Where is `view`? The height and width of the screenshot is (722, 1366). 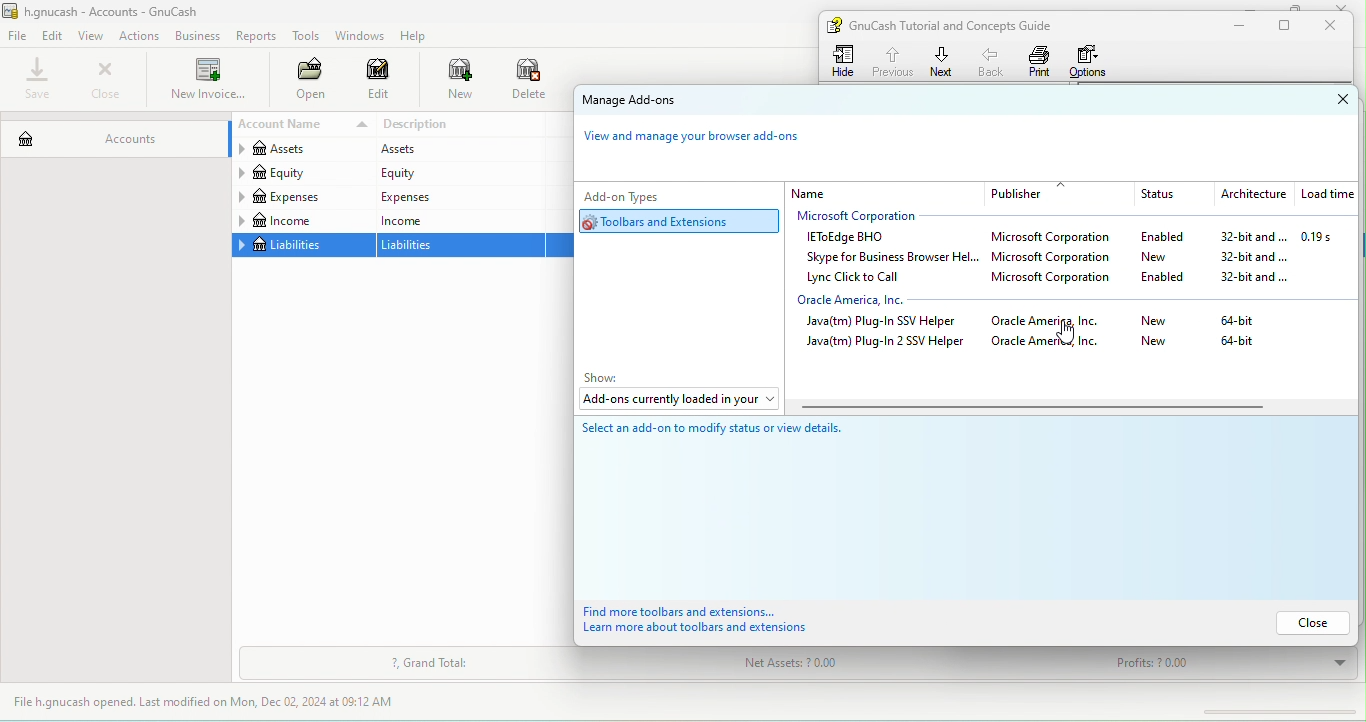 view is located at coordinates (94, 36).